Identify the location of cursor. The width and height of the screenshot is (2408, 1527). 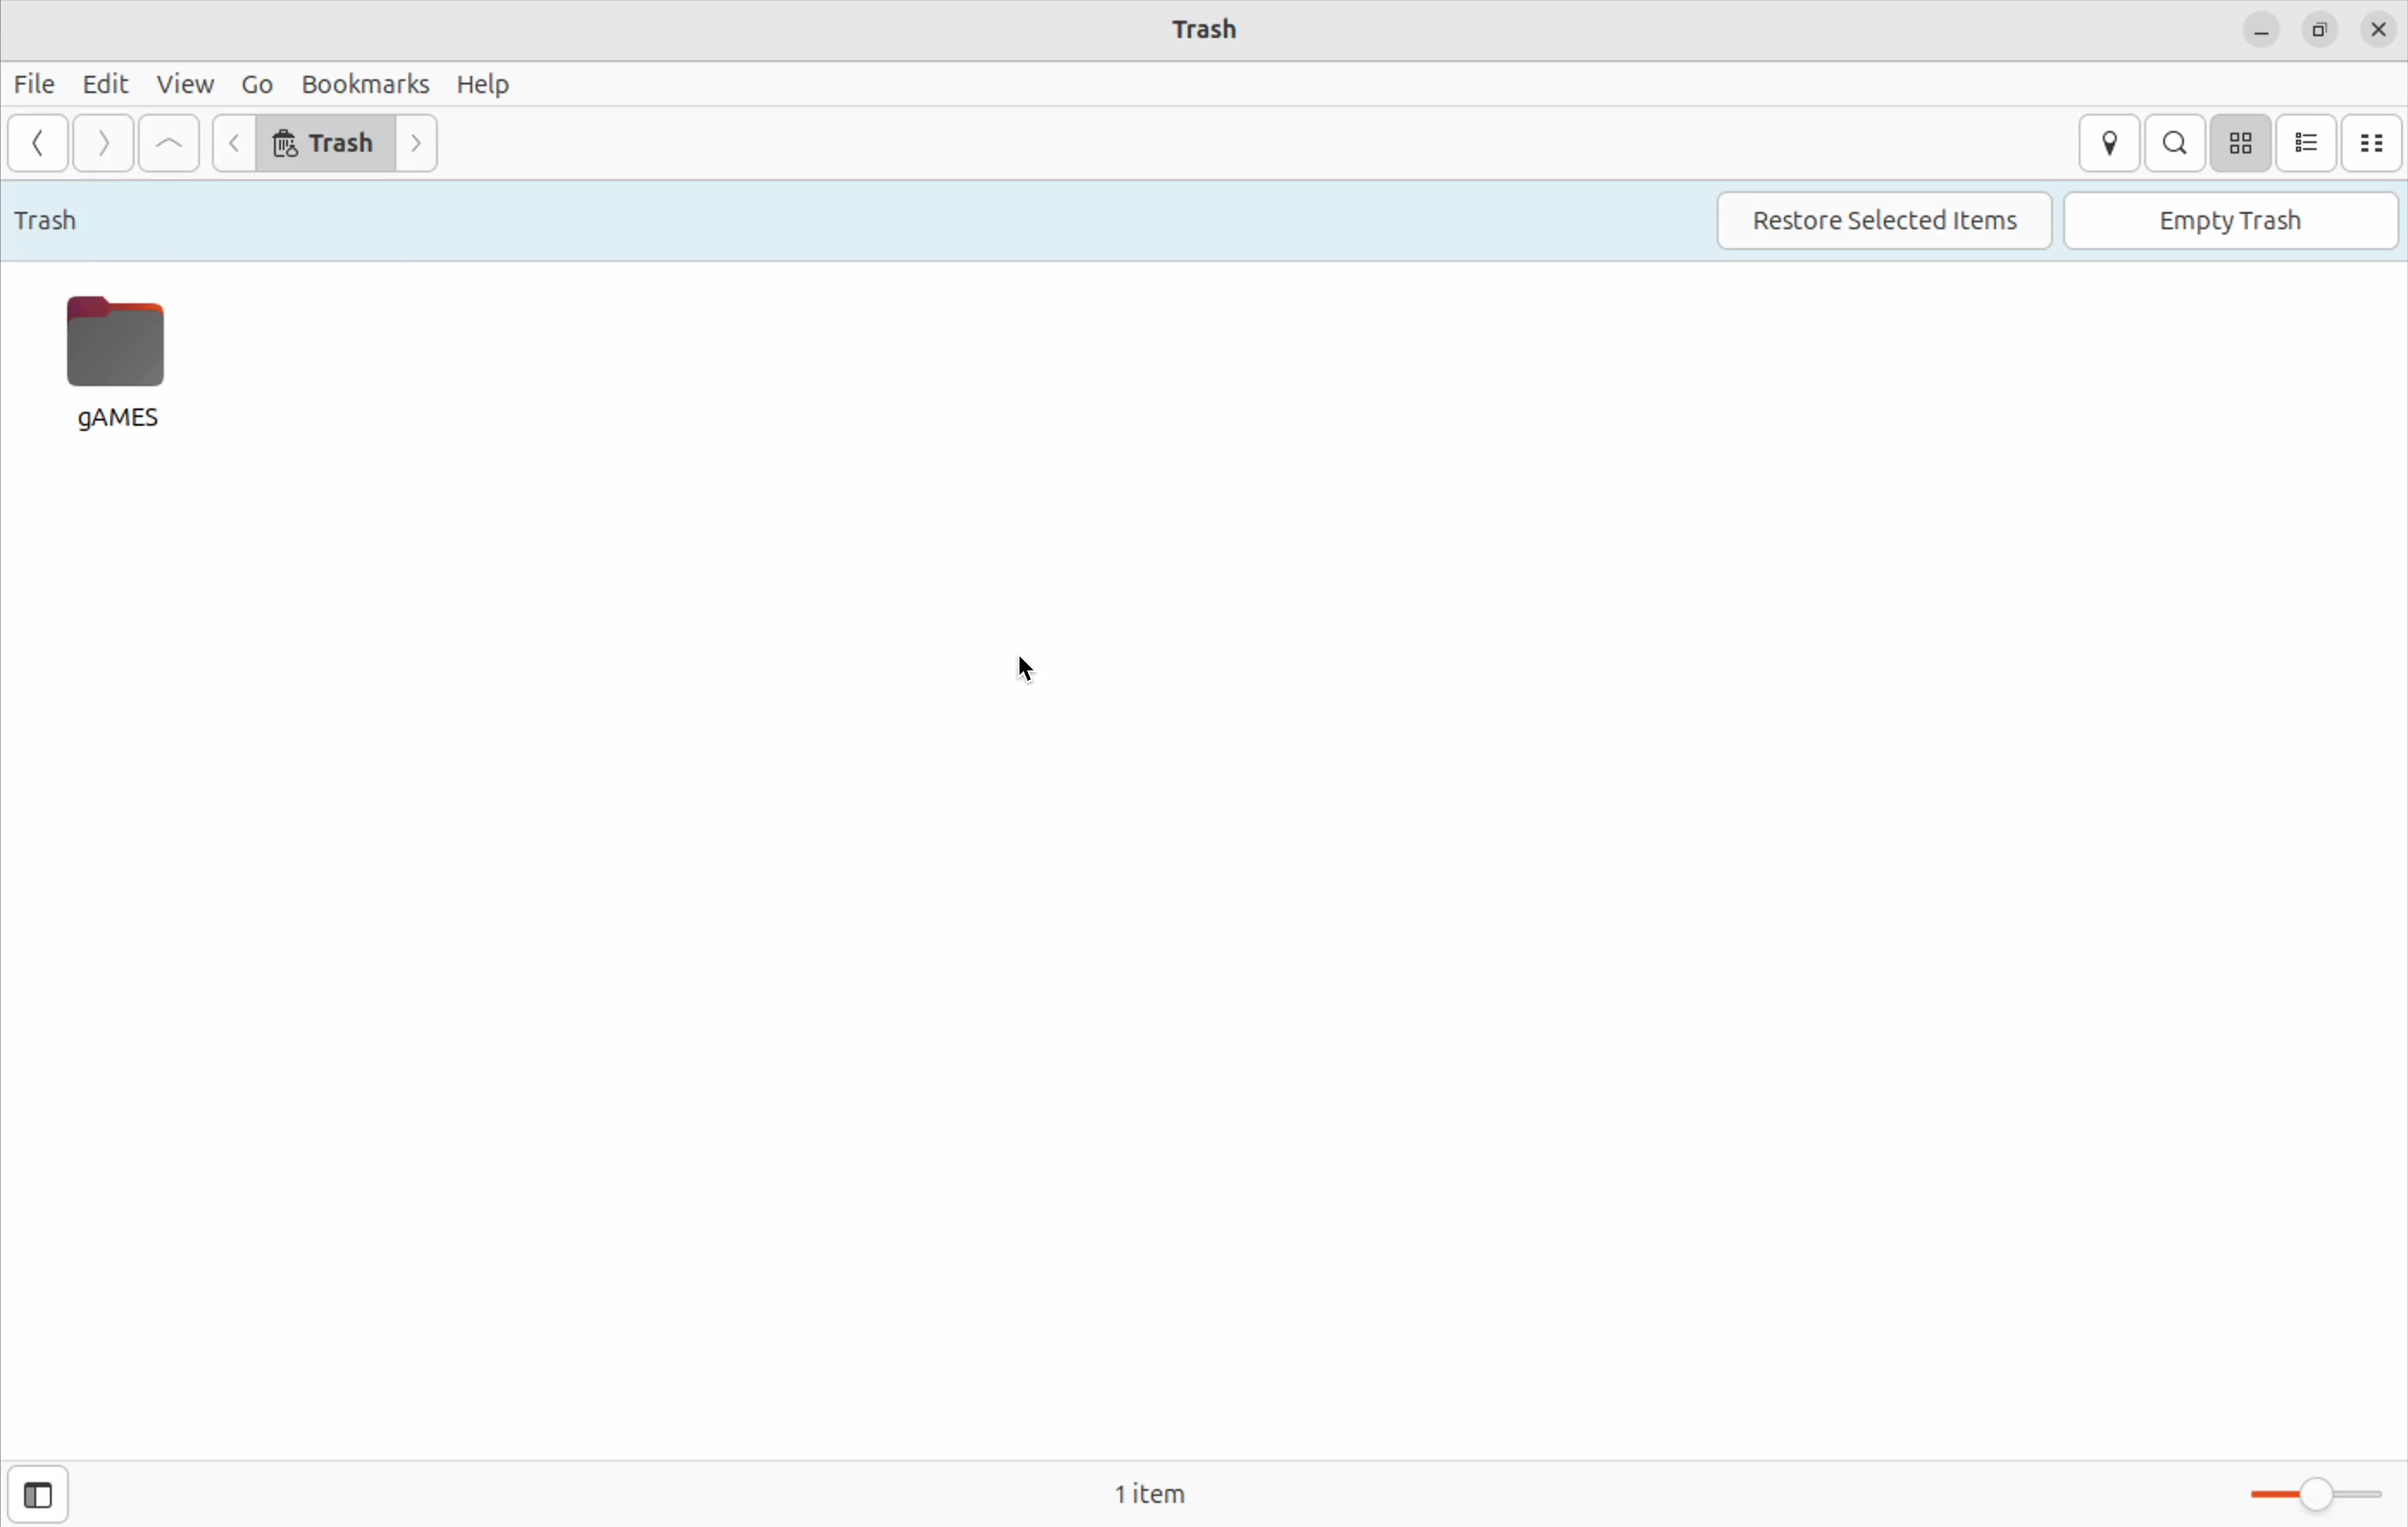
(1032, 672).